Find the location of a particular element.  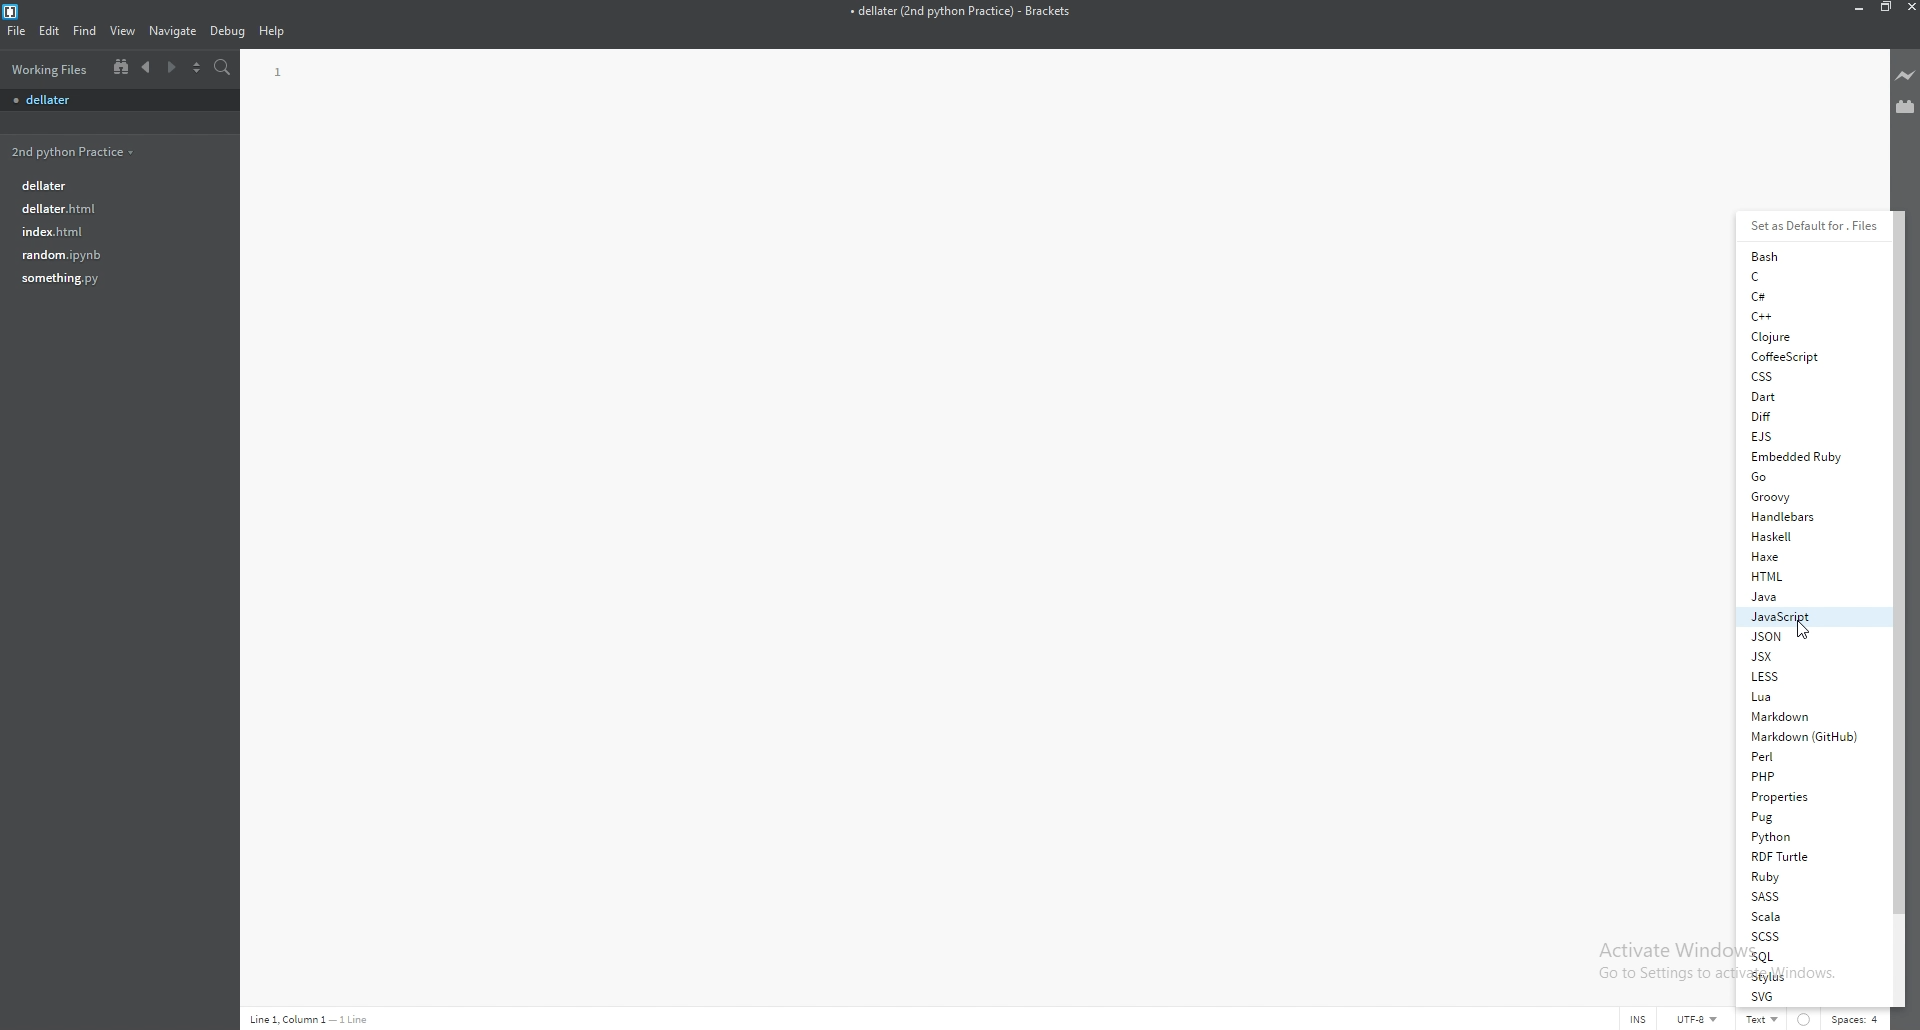

previous is located at coordinates (146, 67).